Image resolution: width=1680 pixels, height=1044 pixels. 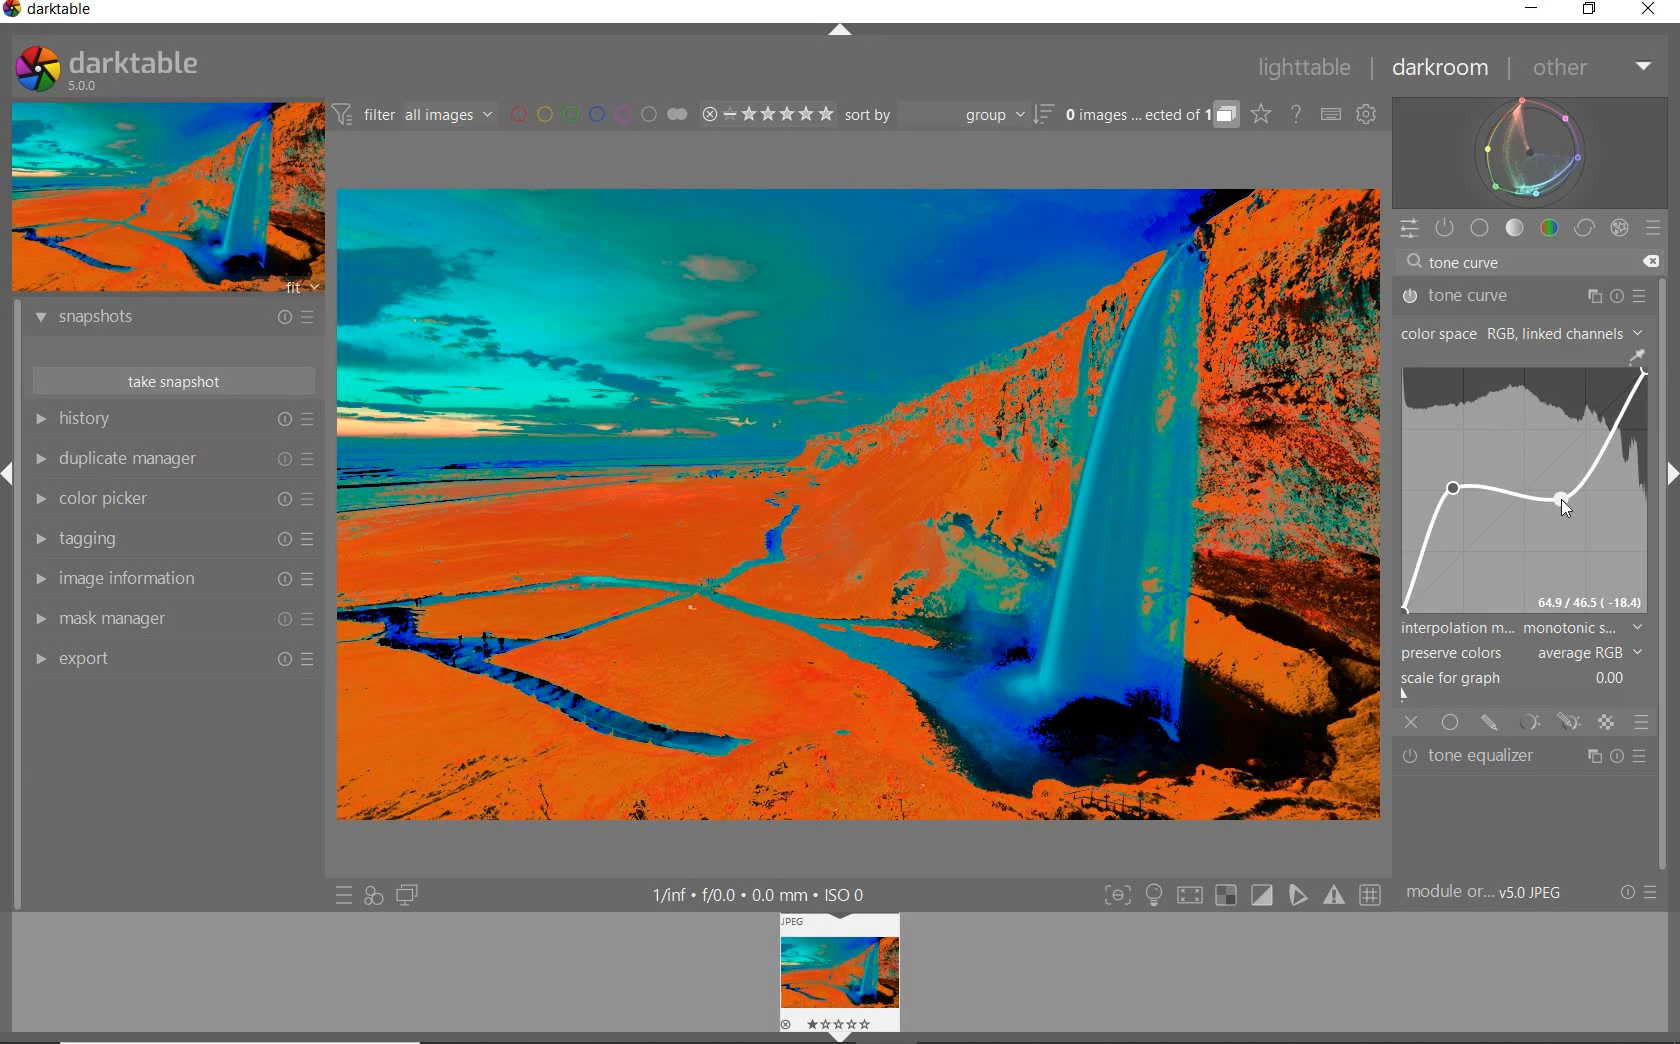 What do you see at coordinates (1446, 229) in the screenshot?
I see `SHOW ONLY ACTIVE MODULES` at bounding box center [1446, 229].